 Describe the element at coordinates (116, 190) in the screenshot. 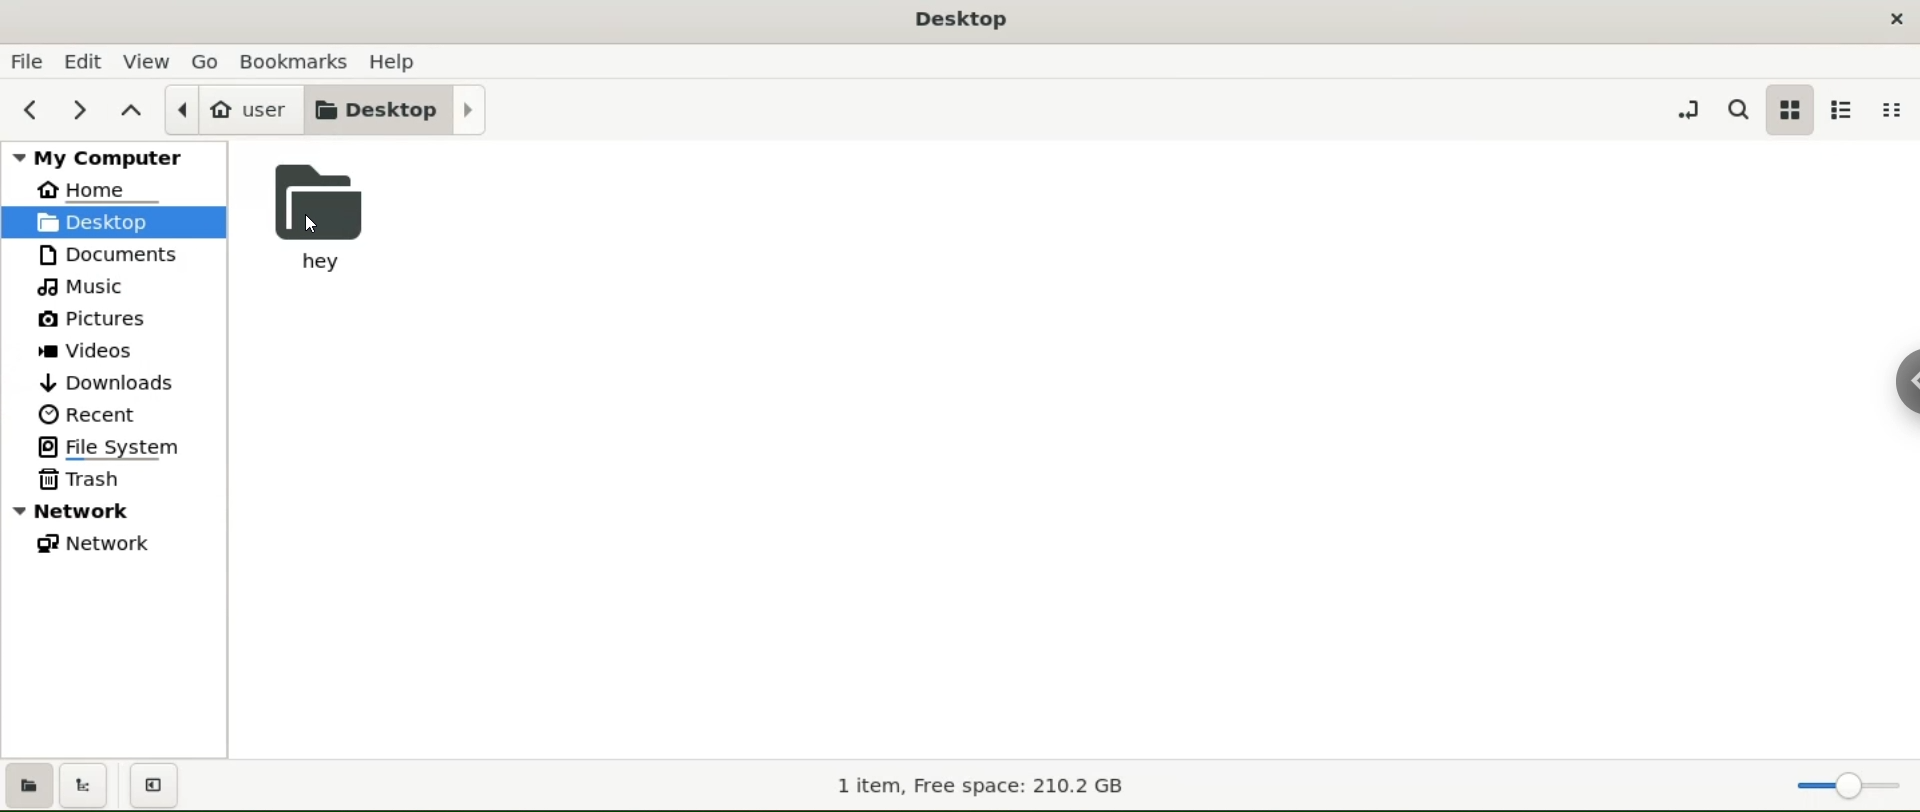

I see `home` at that location.